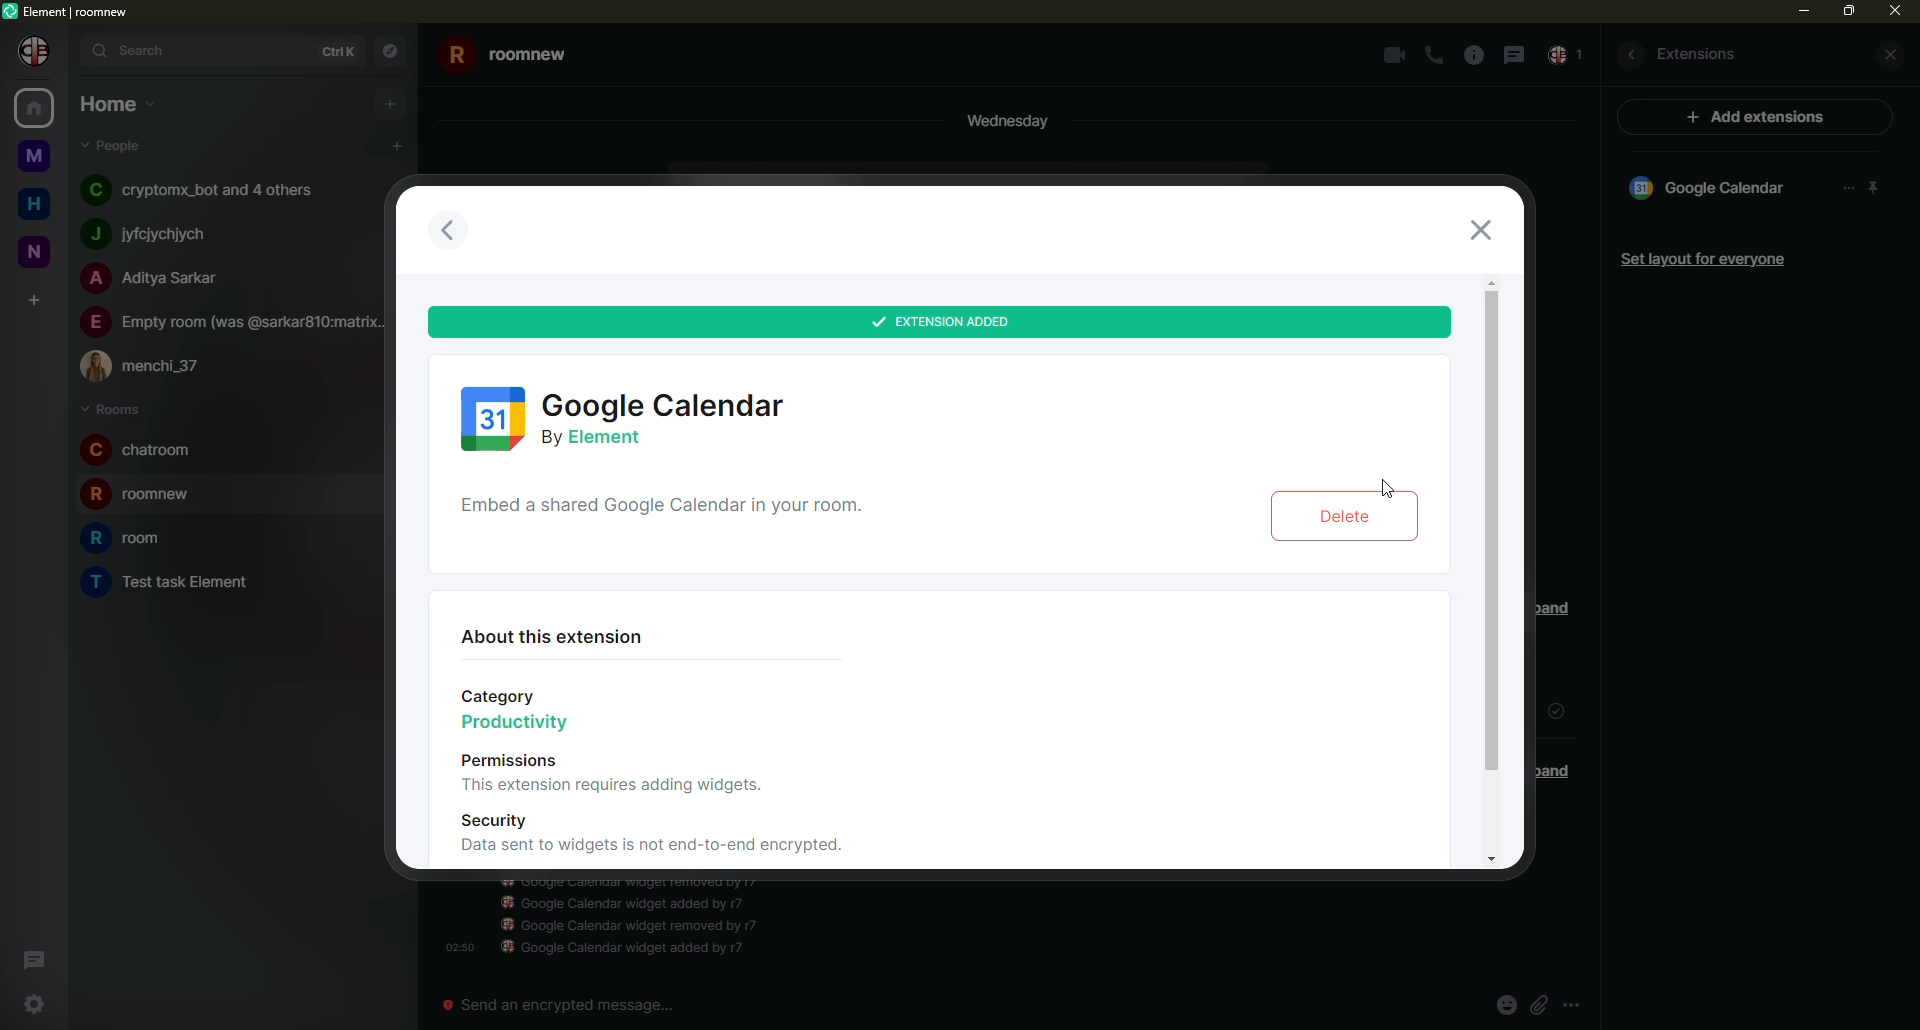 Image resolution: width=1920 pixels, height=1030 pixels. What do you see at coordinates (505, 818) in the screenshot?
I see `Security` at bounding box center [505, 818].